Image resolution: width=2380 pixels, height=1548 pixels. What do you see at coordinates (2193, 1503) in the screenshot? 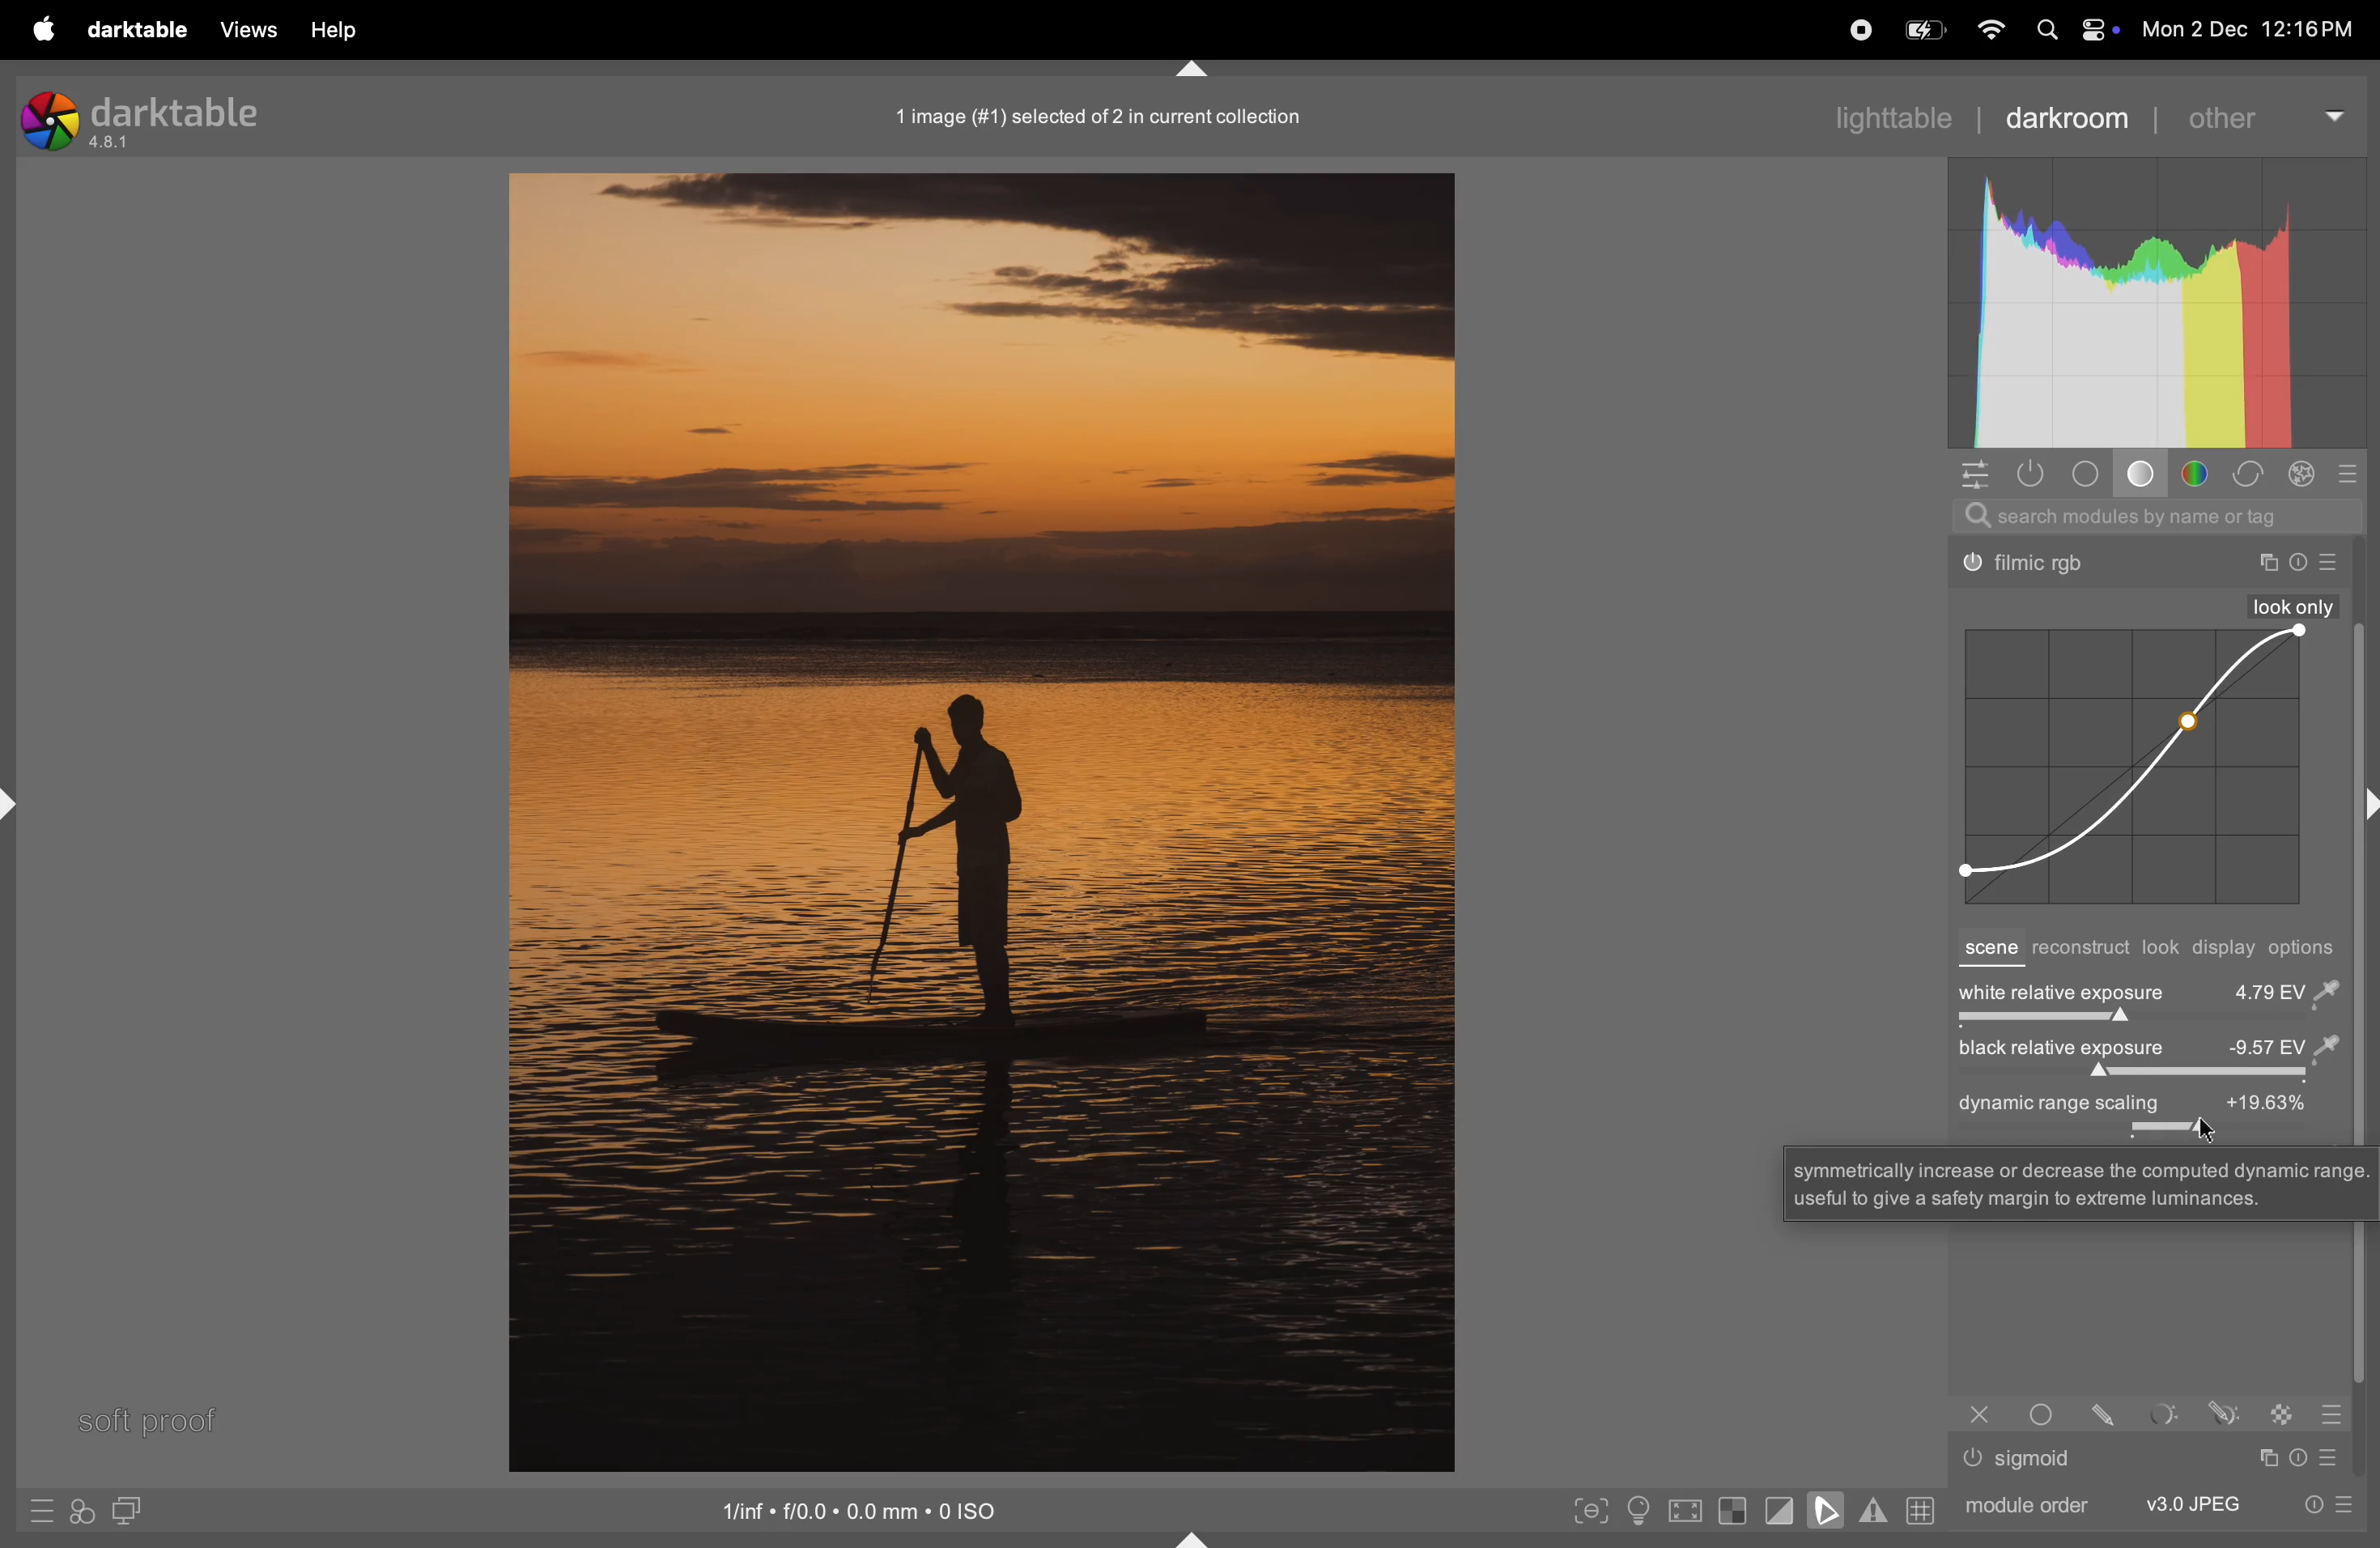
I see `v3 jpeg` at bounding box center [2193, 1503].